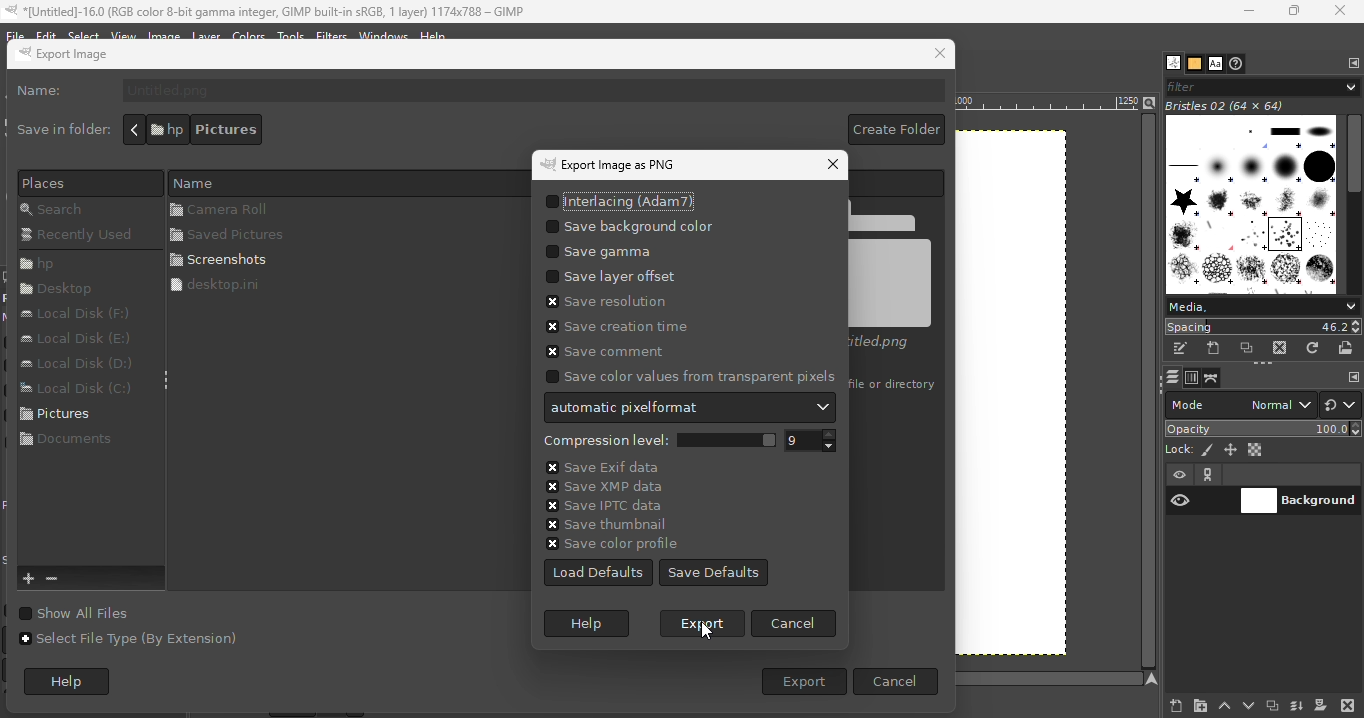  Describe the element at coordinates (228, 259) in the screenshot. I see `Selected folder` at that location.